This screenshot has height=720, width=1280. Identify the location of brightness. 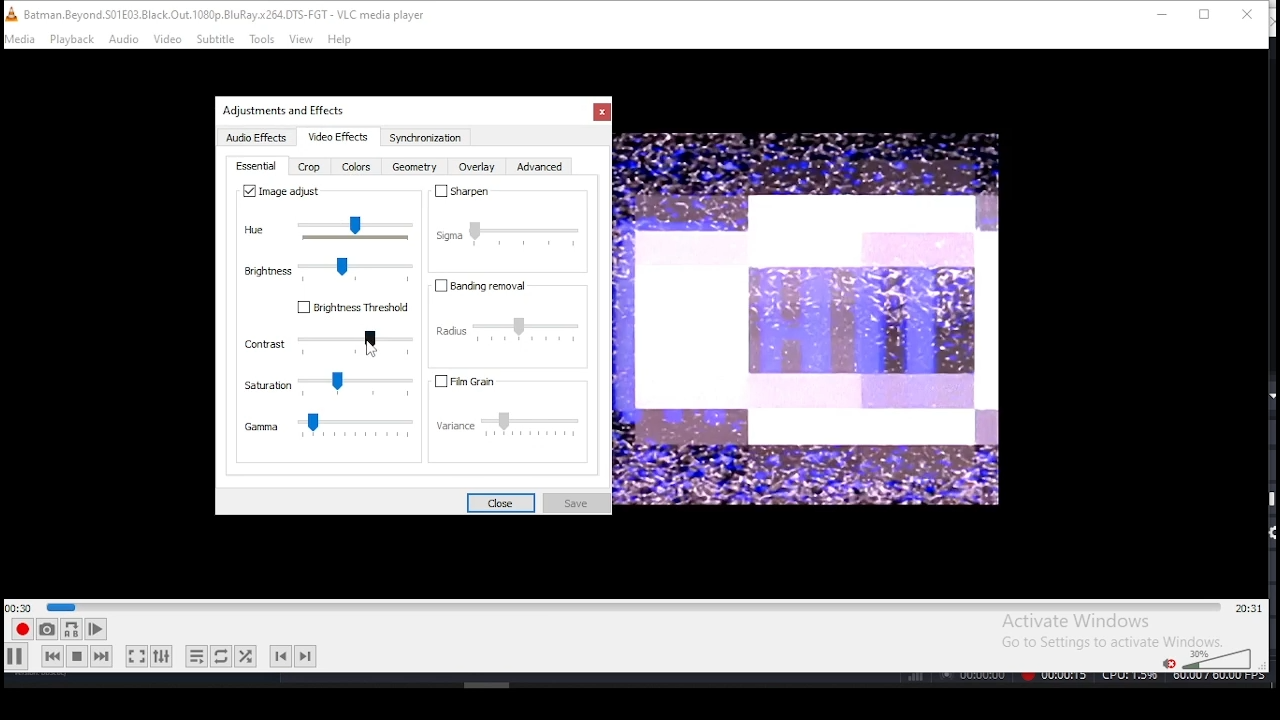
(328, 267).